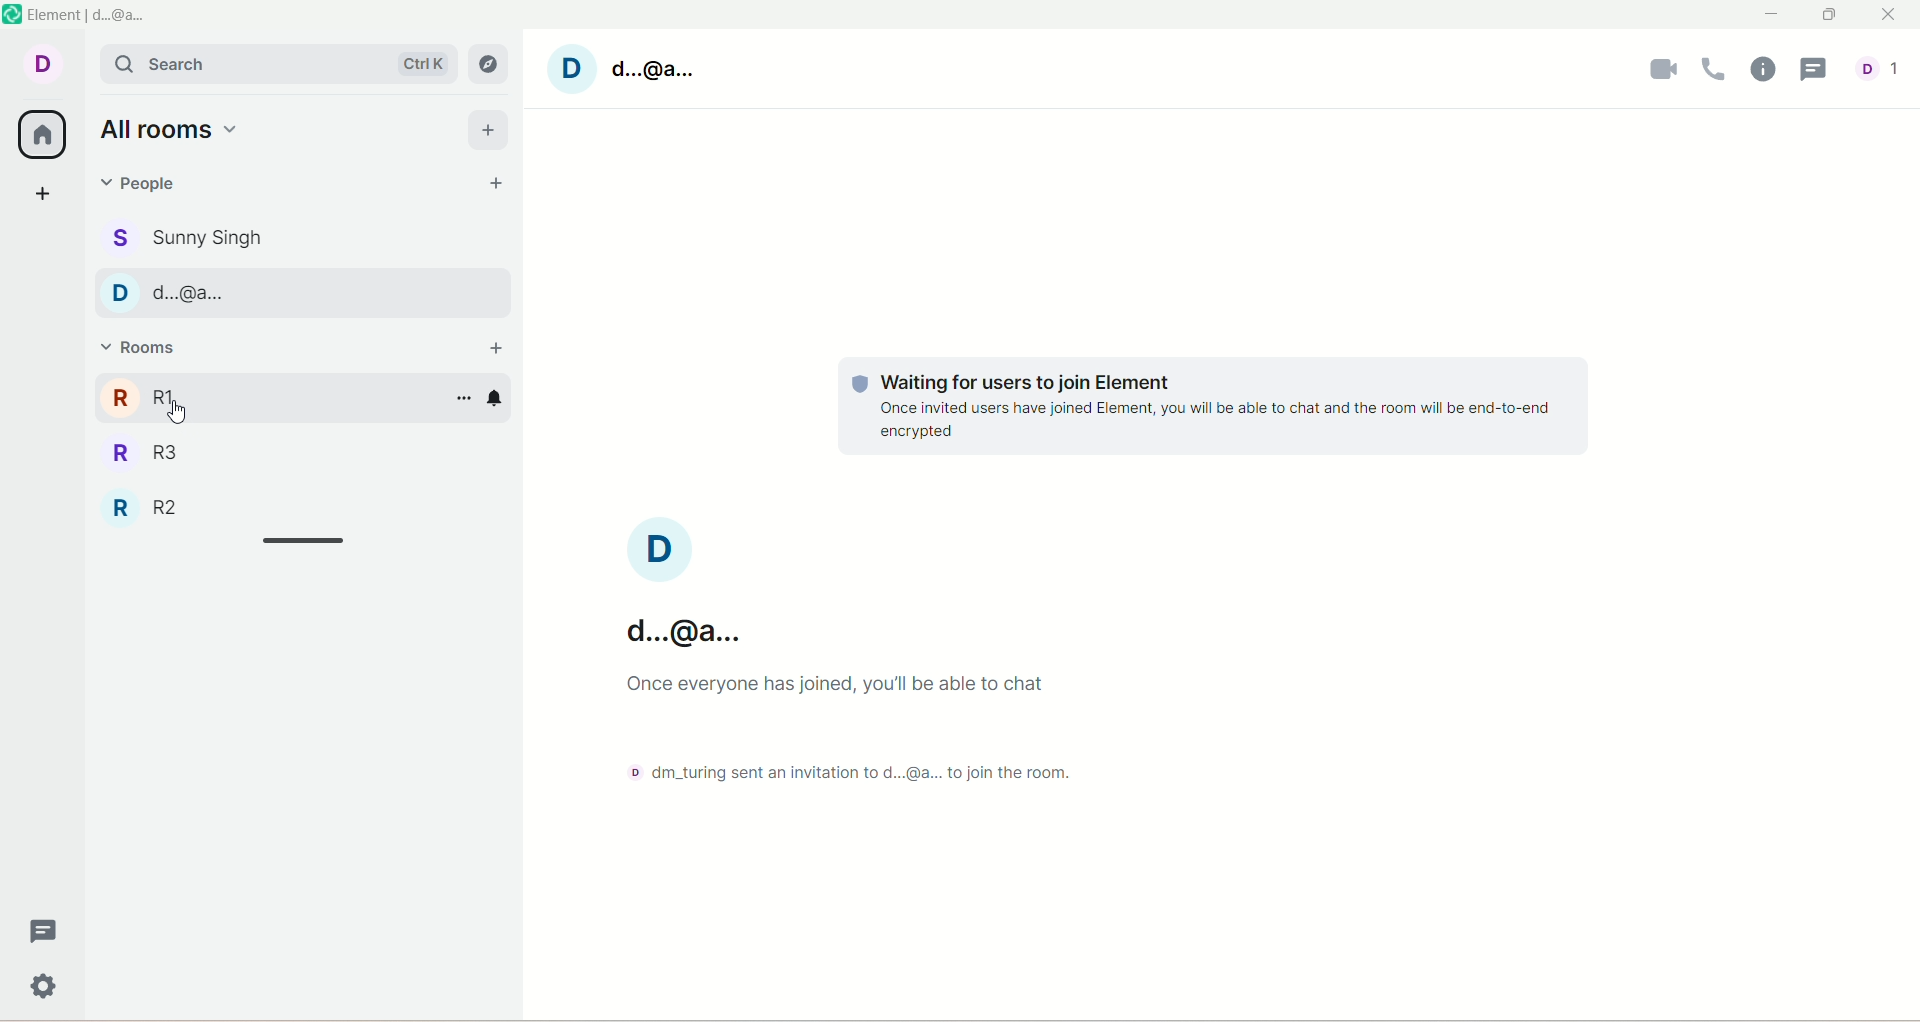 The image size is (1920, 1022). I want to click on voice call, so click(1715, 69).